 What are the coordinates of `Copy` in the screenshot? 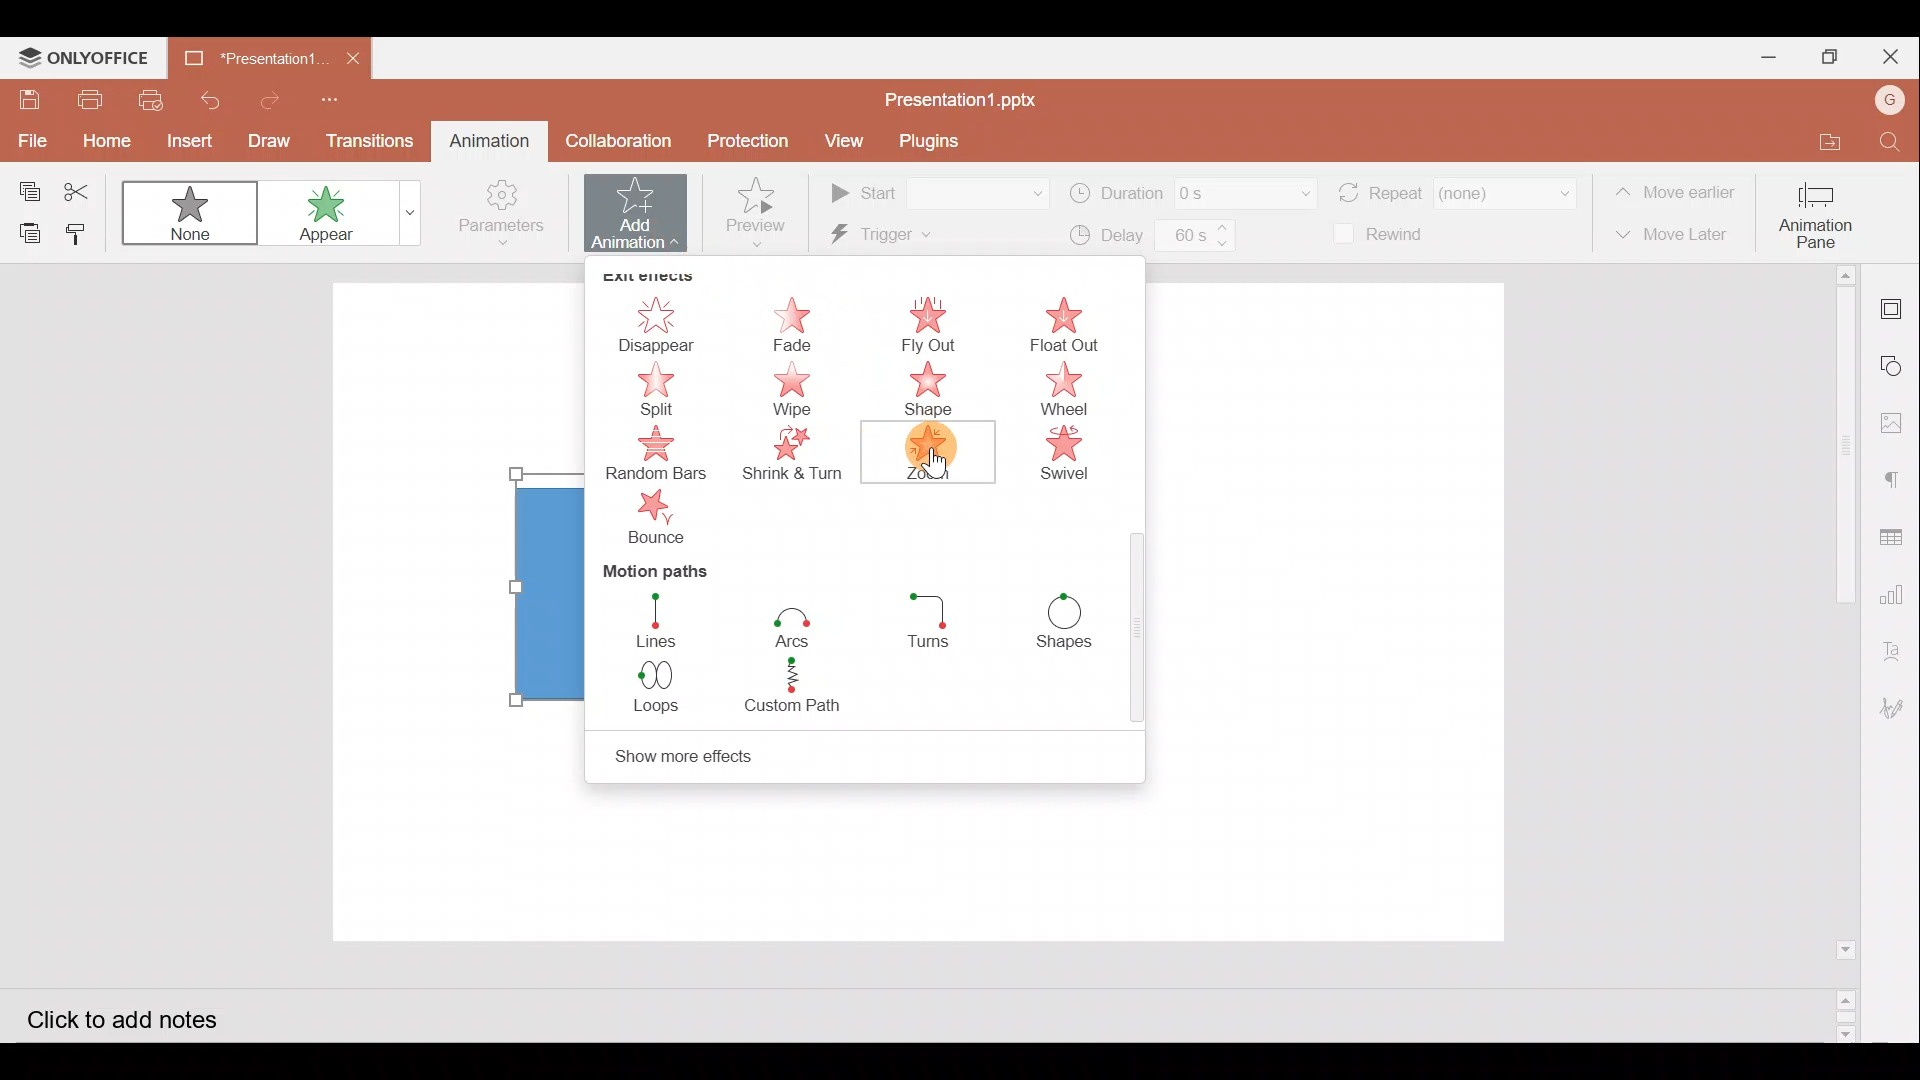 It's located at (24, 185).